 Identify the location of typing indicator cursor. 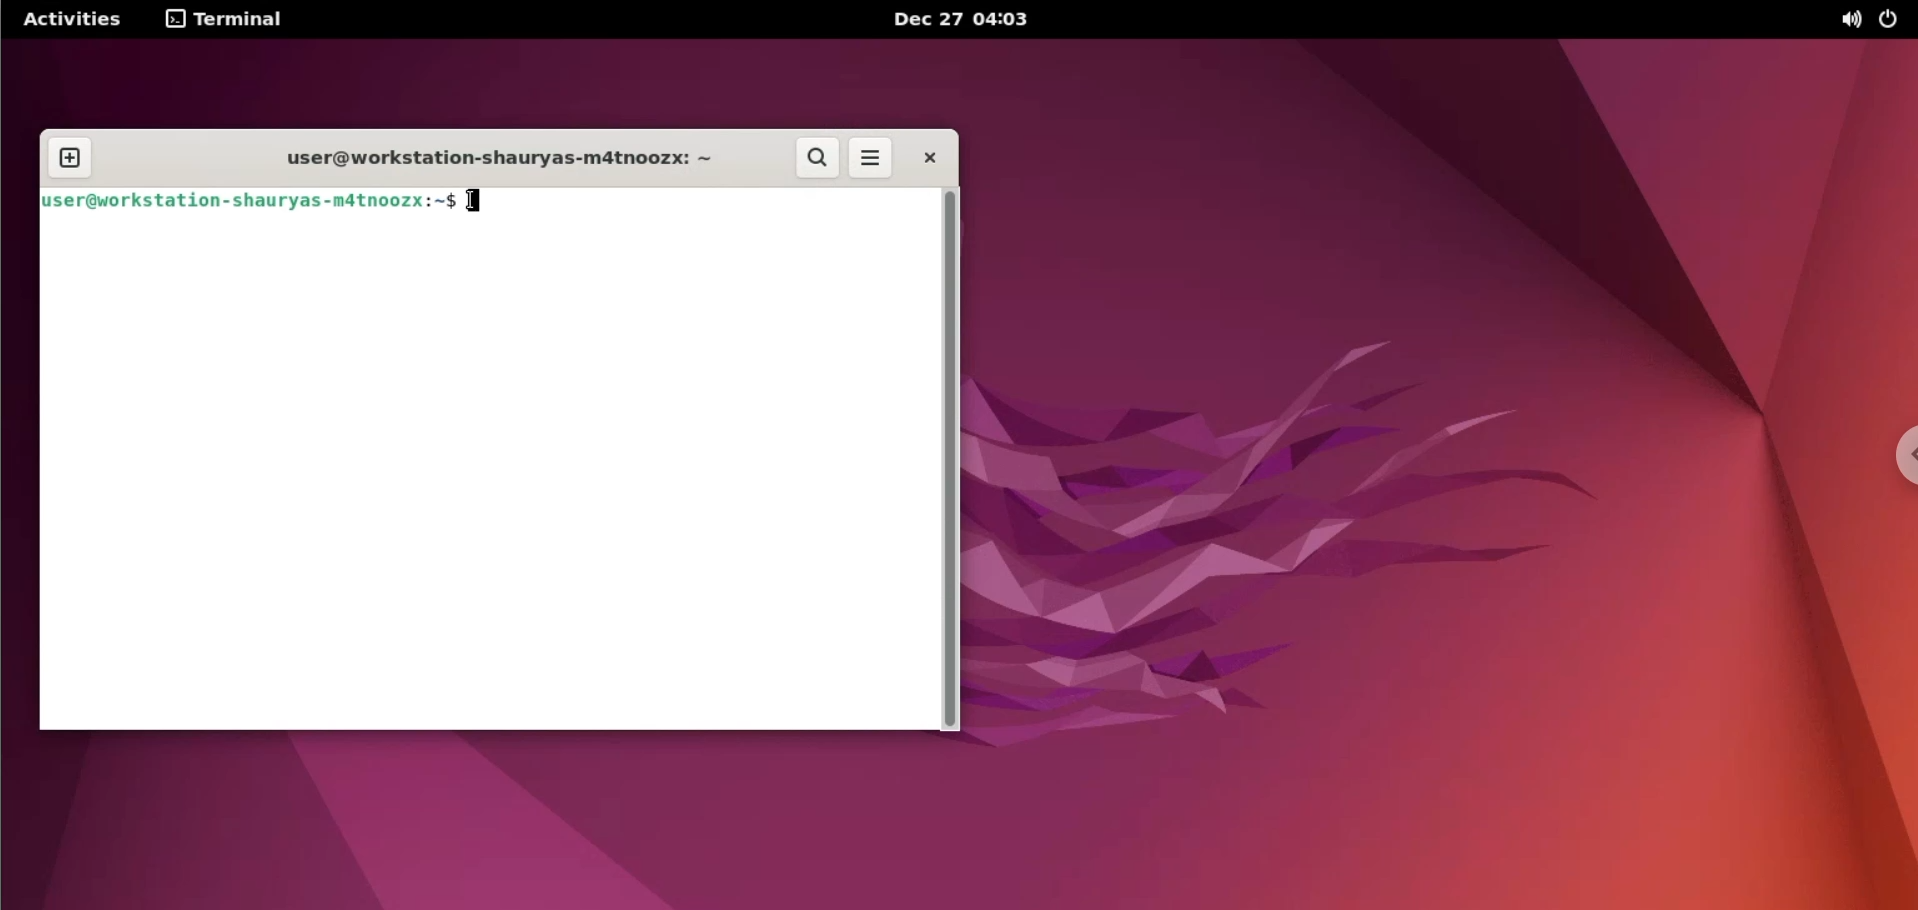
(474, 200).